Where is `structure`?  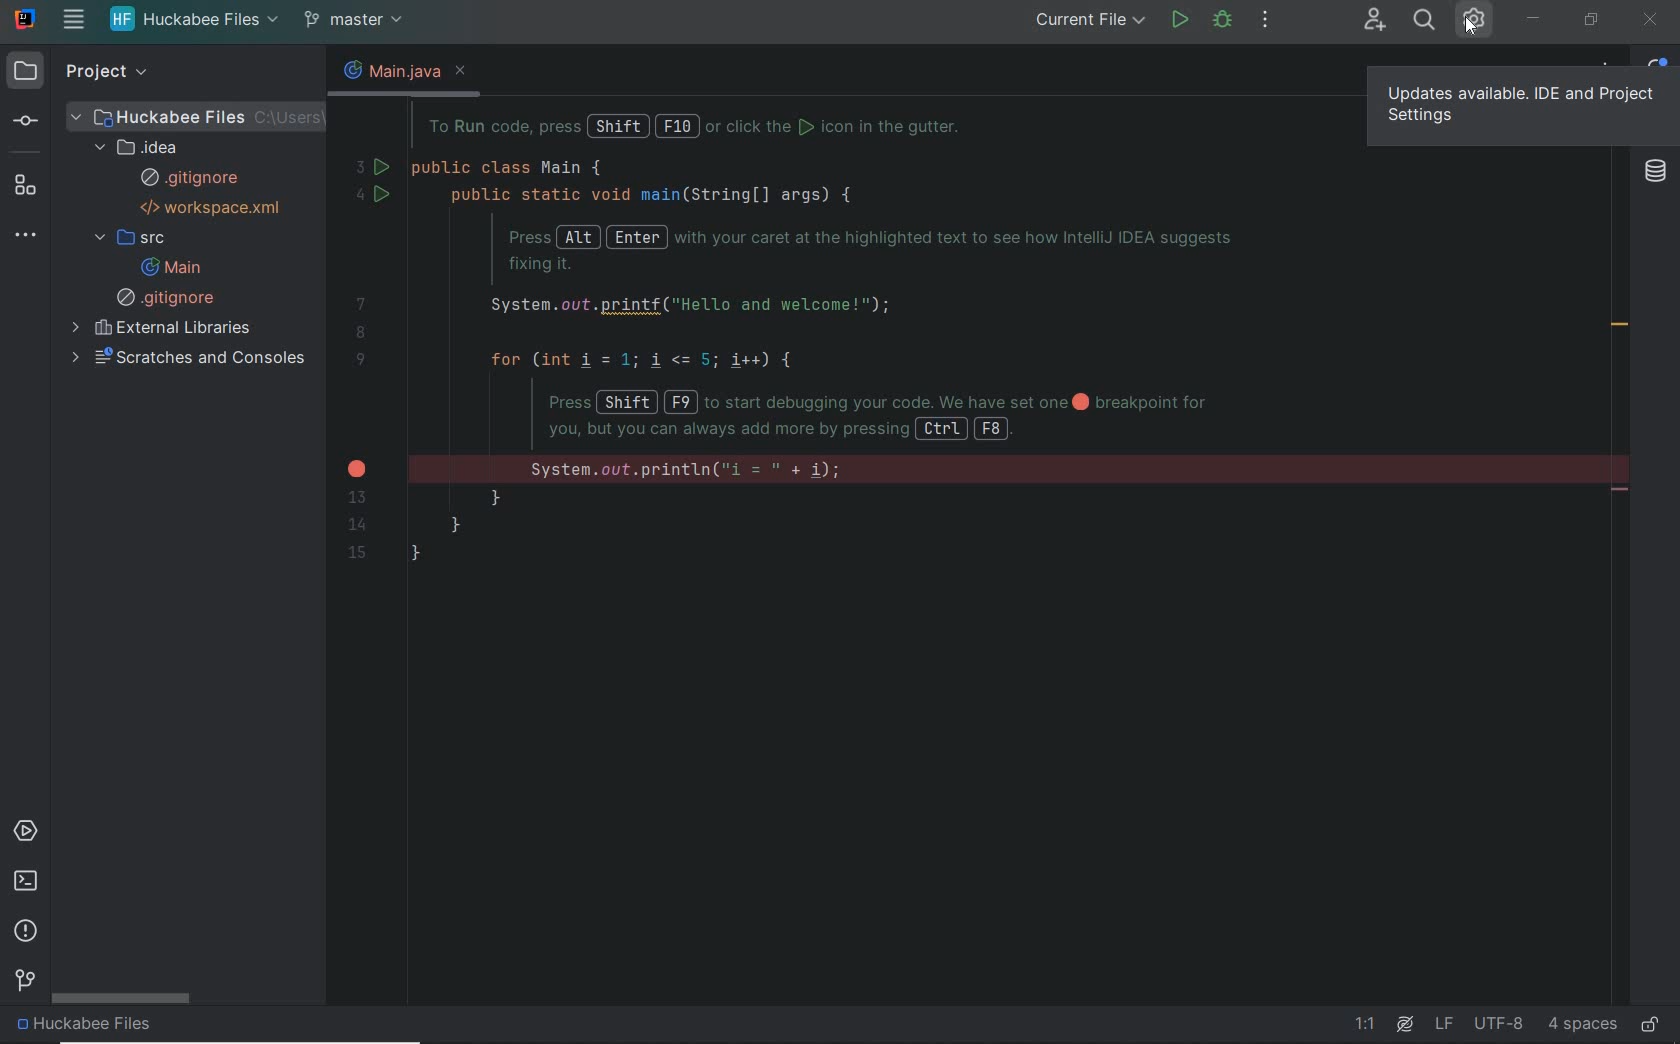
structure is located at coordinates (32, 185).